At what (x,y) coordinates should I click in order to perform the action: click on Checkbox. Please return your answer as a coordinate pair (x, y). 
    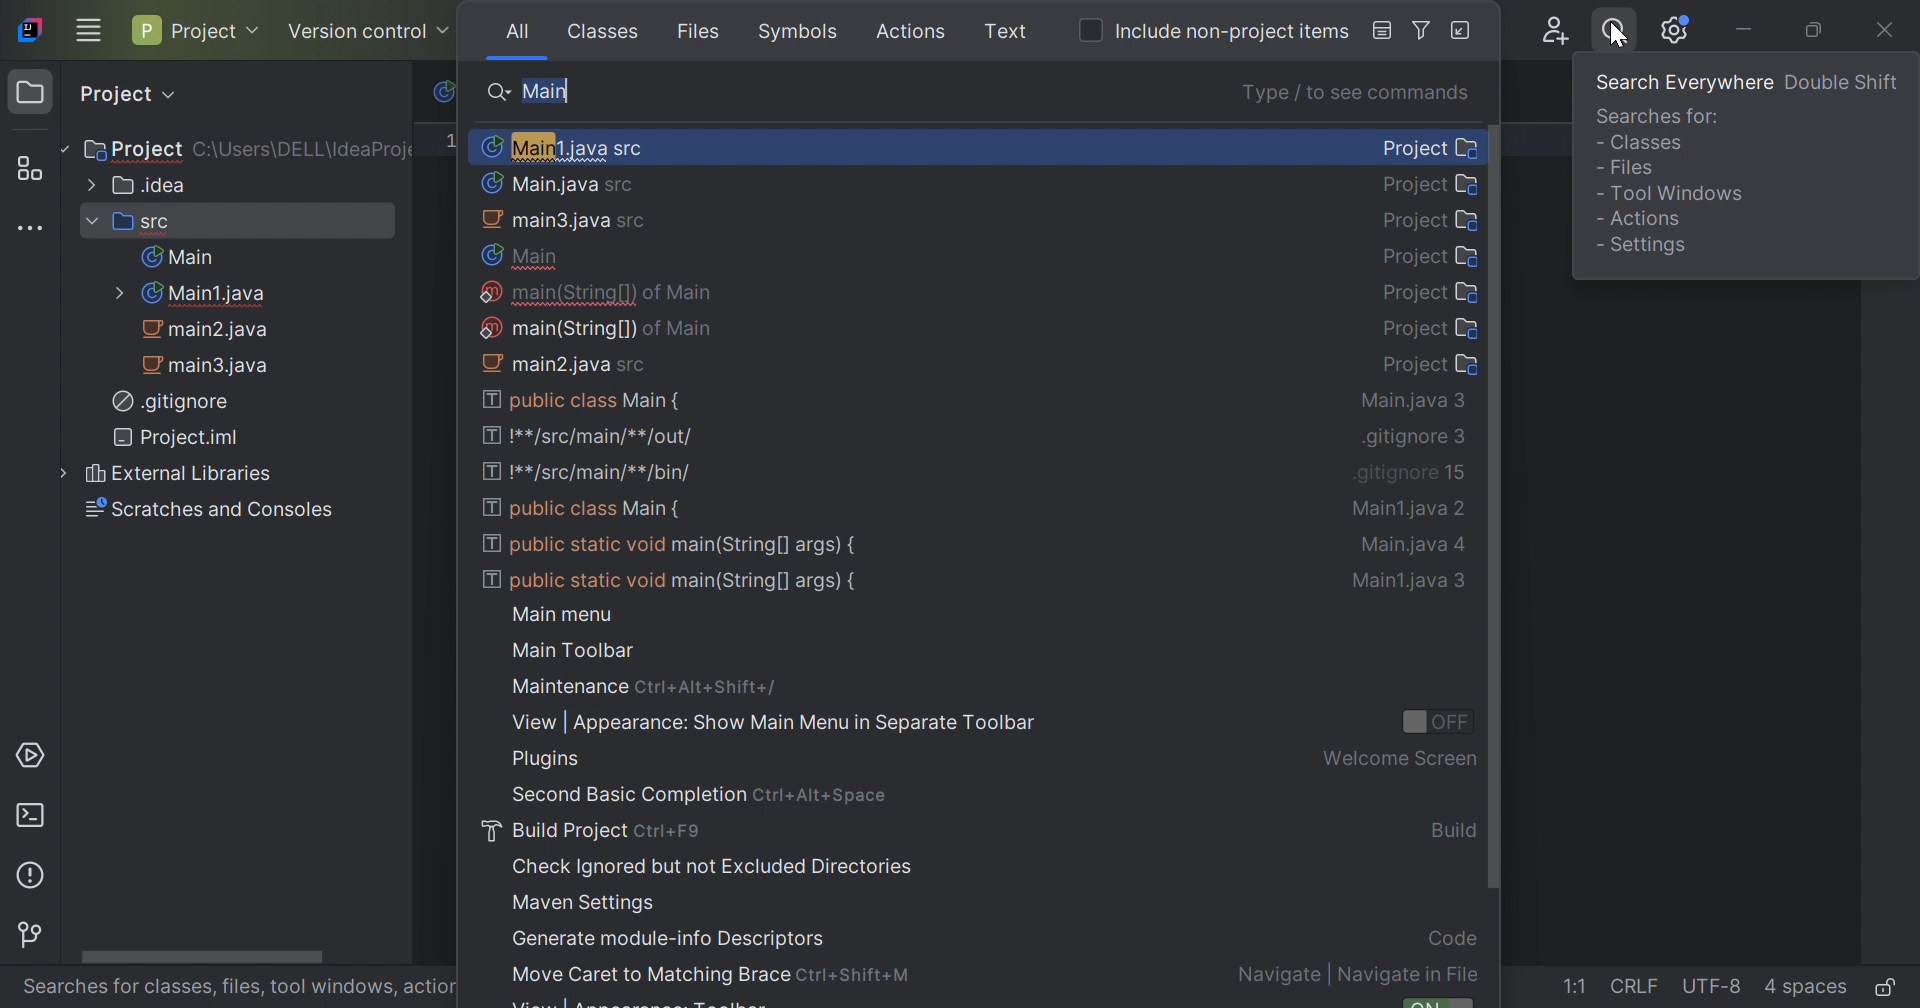
    Looking at the image, I should click on (1092, 28).